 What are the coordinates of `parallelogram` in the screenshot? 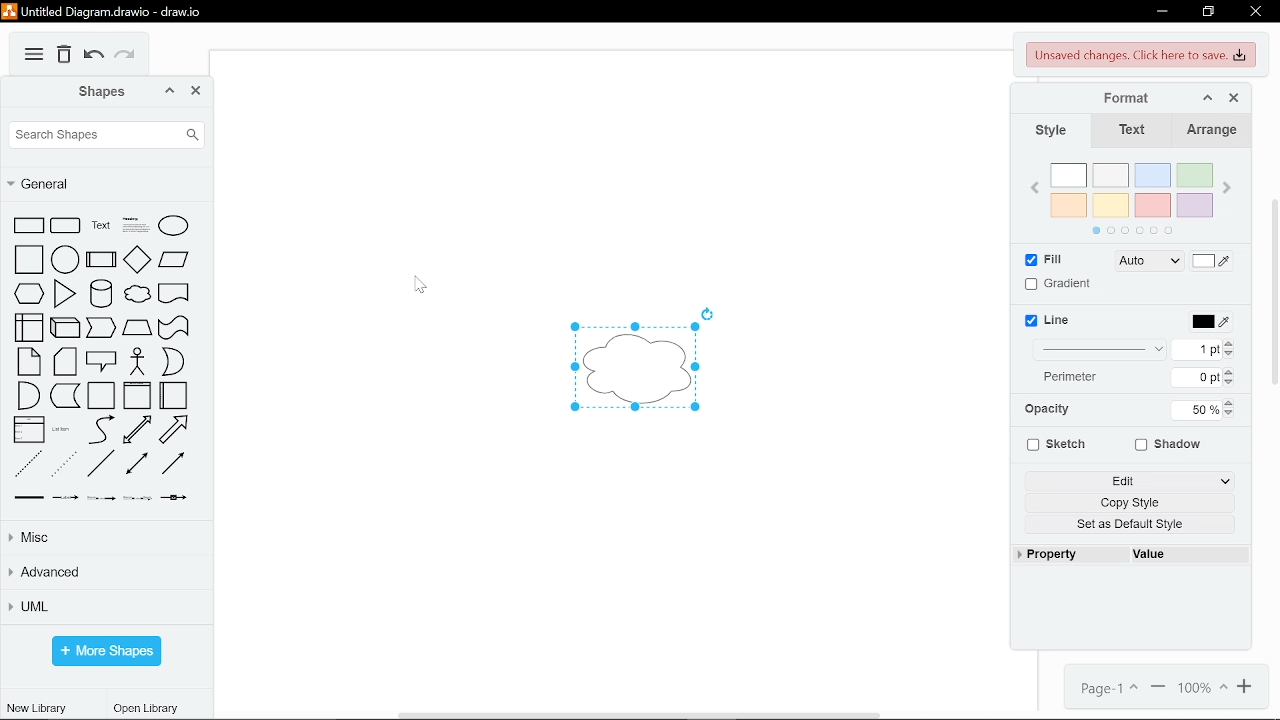 It's located at (173, 263).